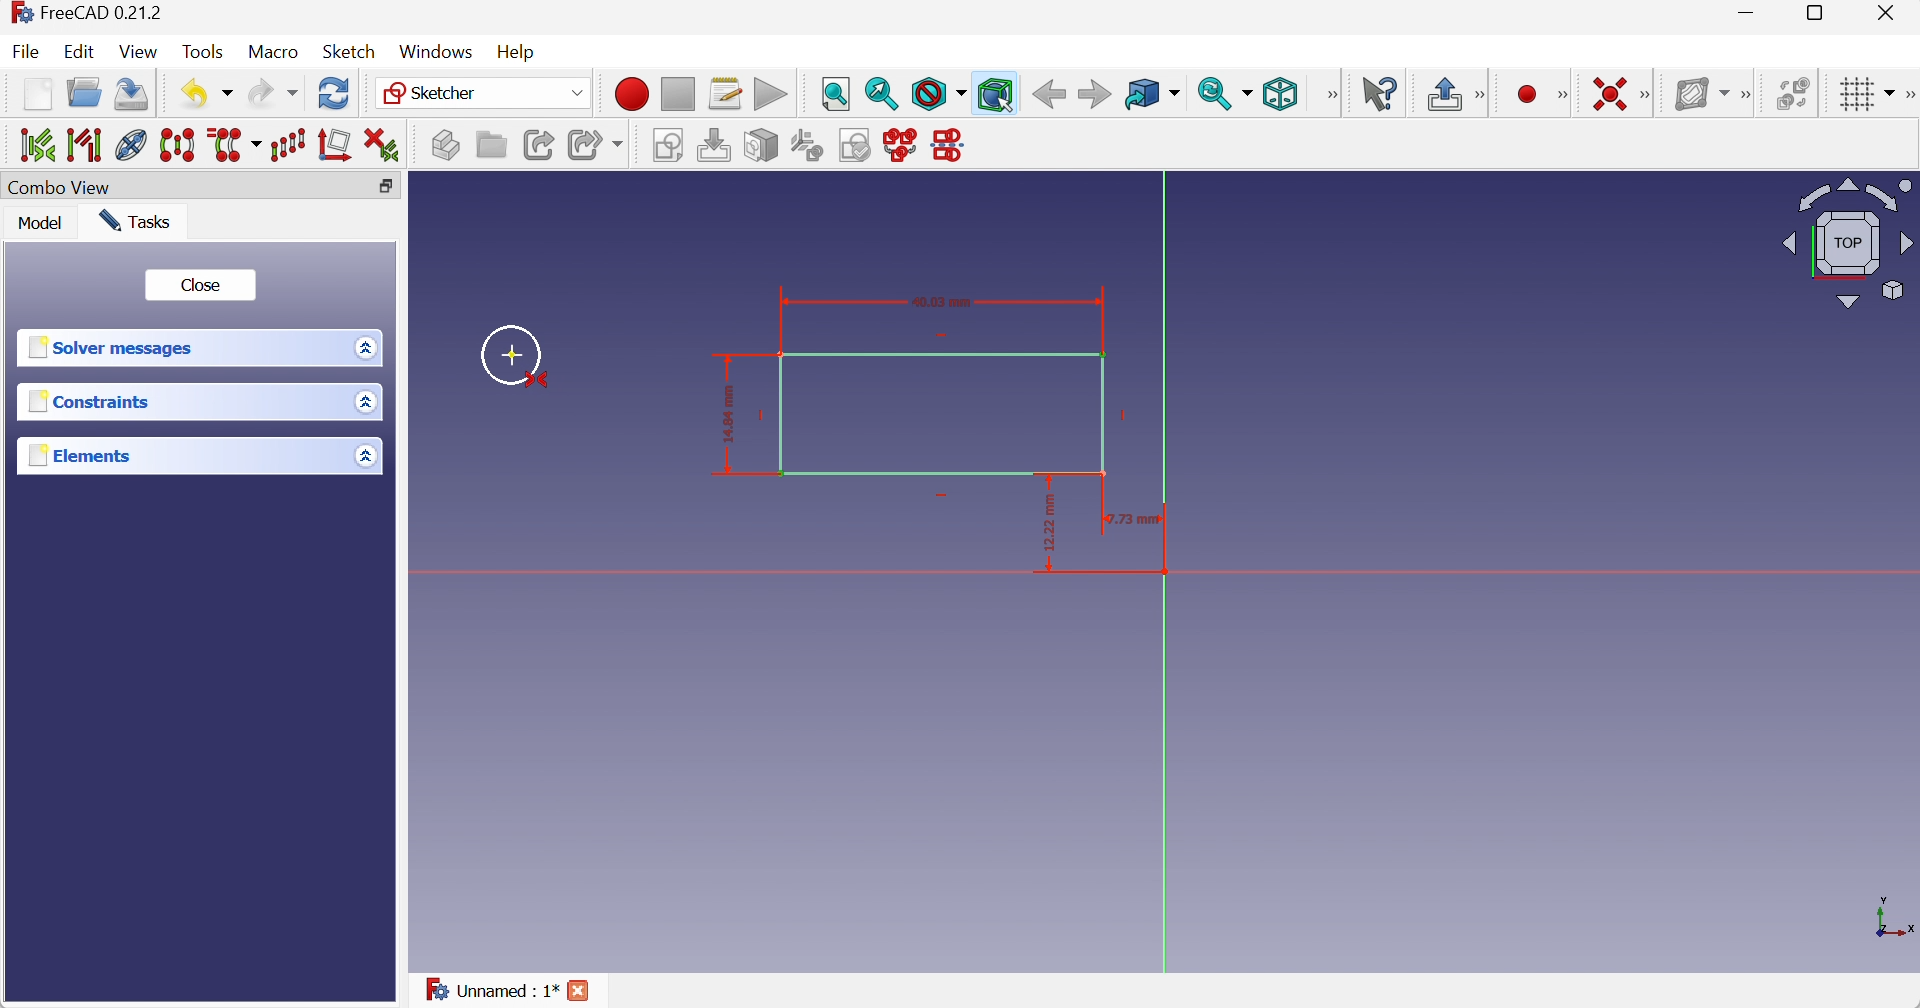 The image size is (1920, 1008). I want to click on Open..., so click(84, 91).